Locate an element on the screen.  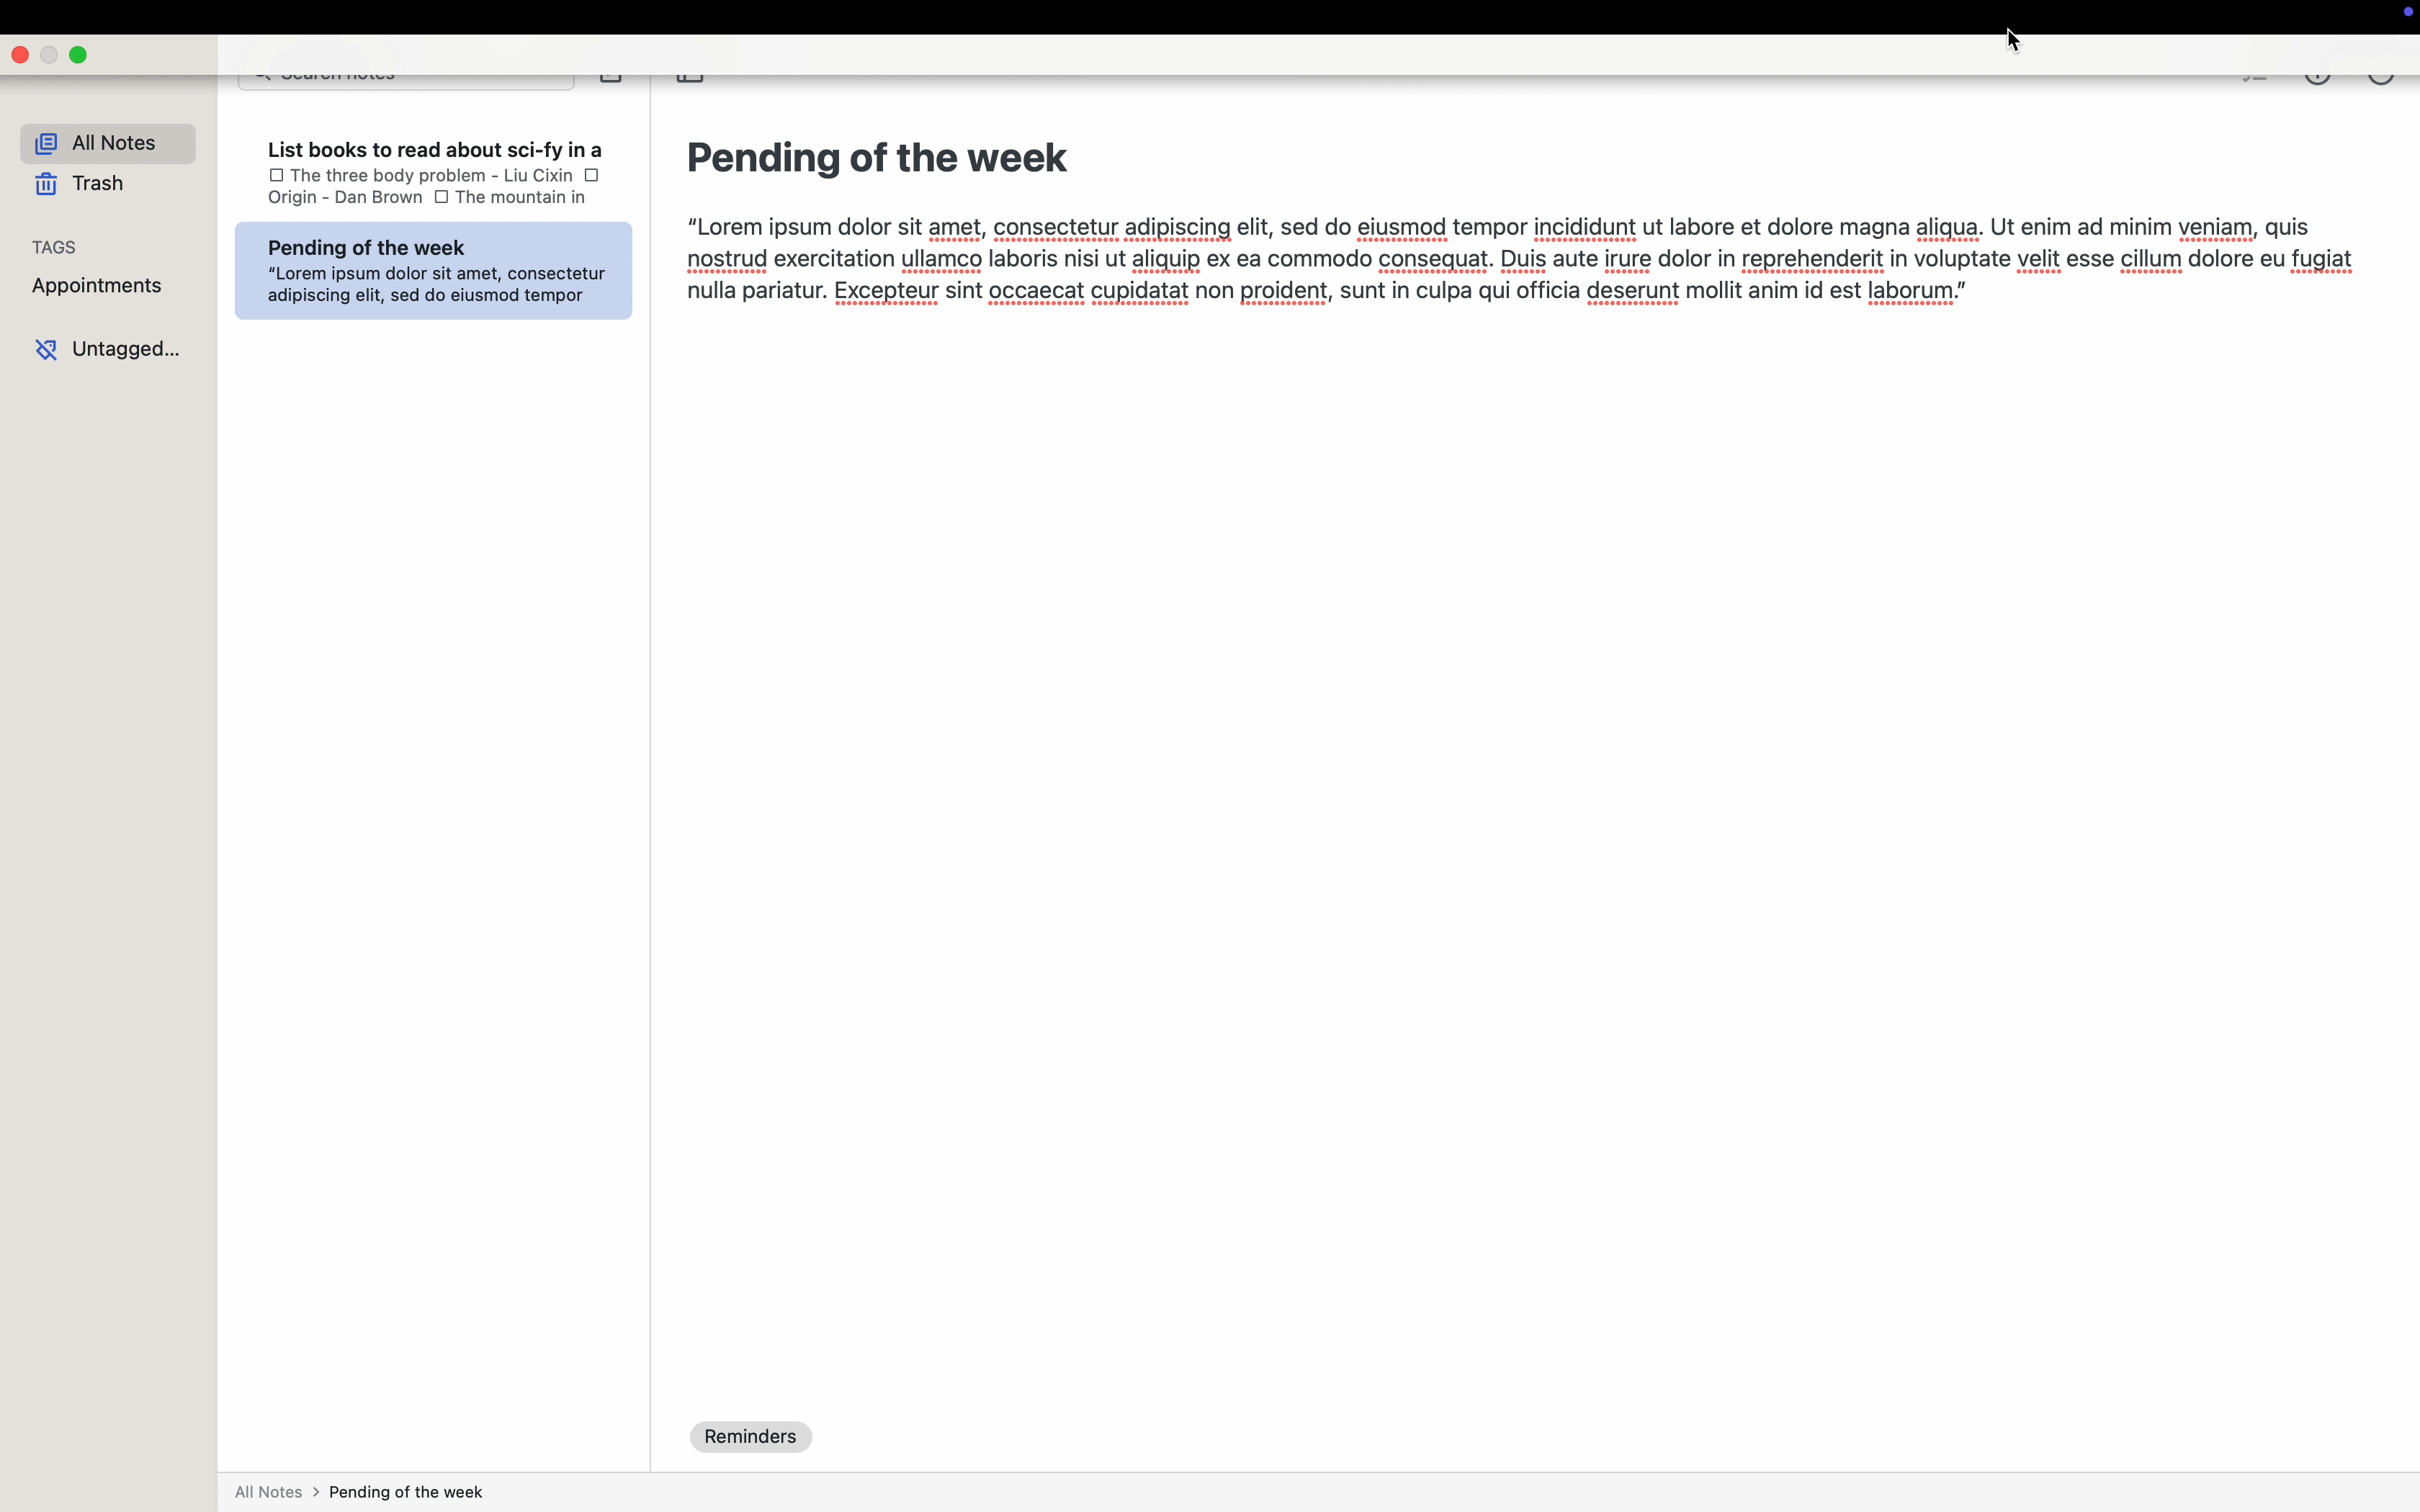
checkbox is located at coordinates (267, 176).